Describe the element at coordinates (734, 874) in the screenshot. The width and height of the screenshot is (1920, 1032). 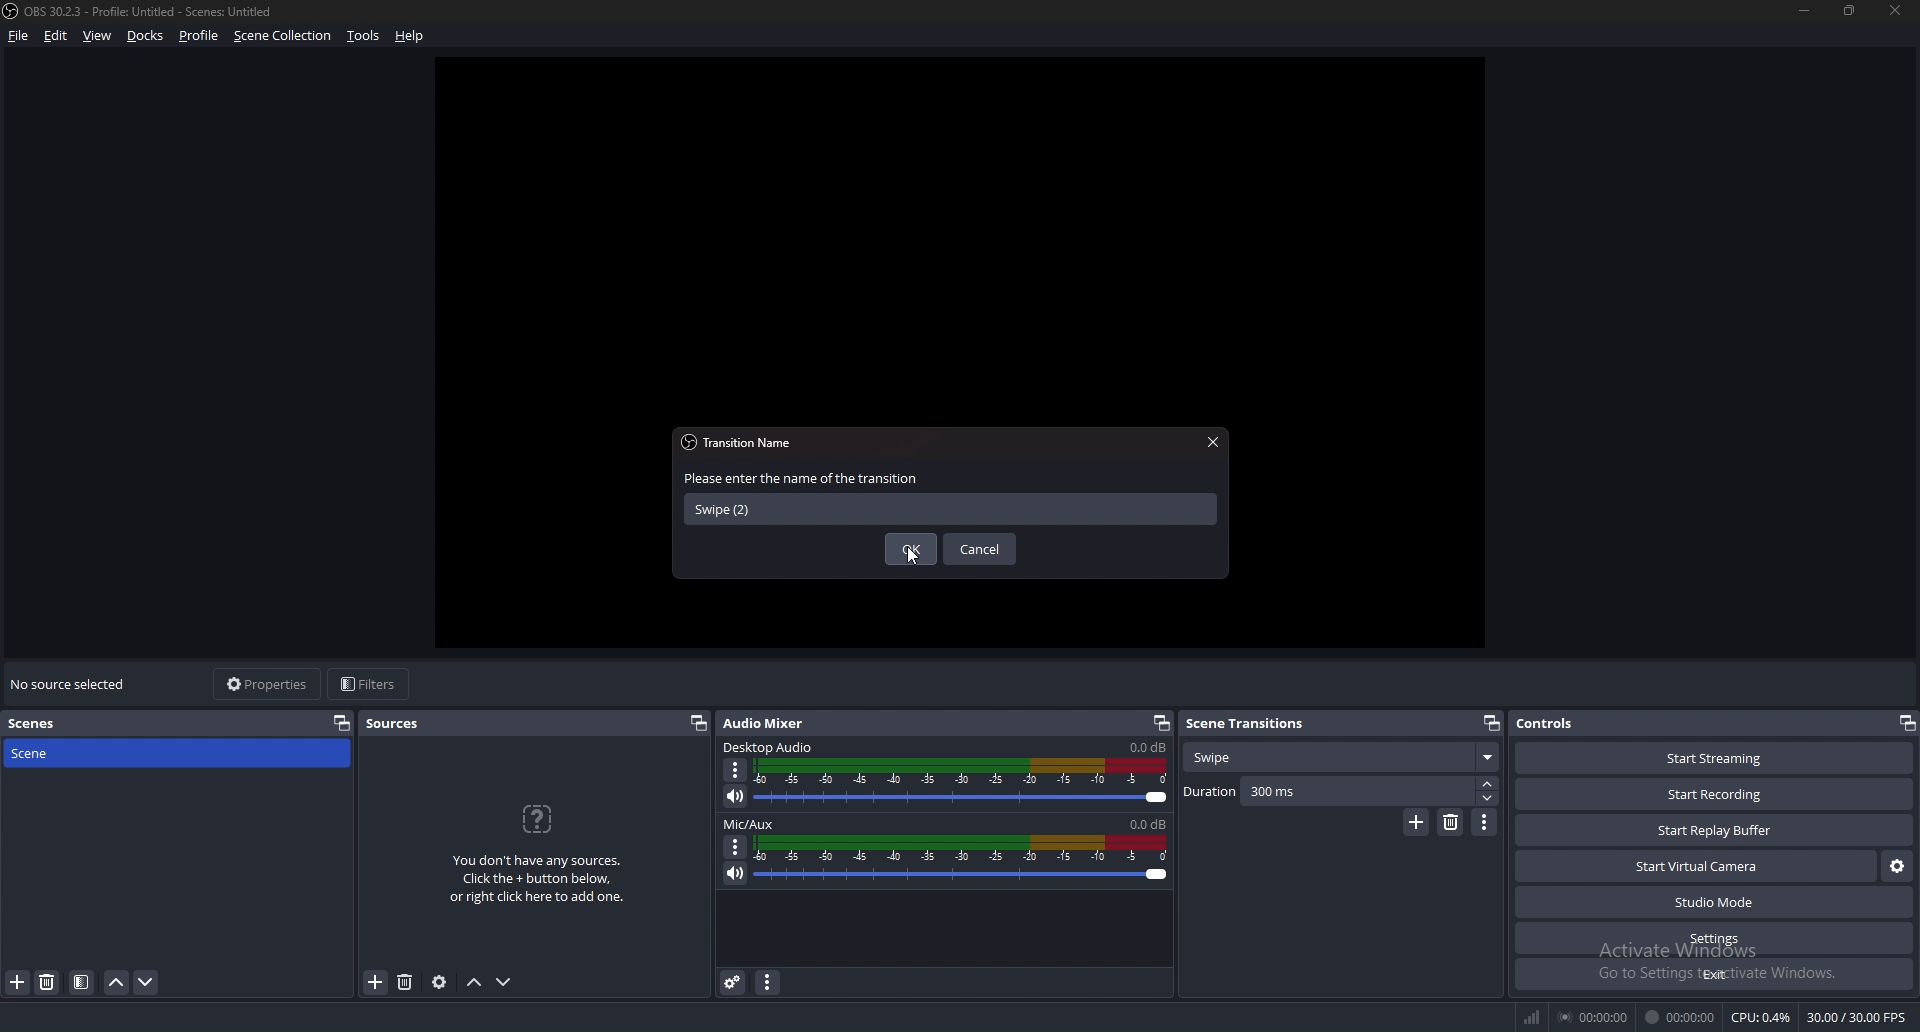
I see `mute` at that location.